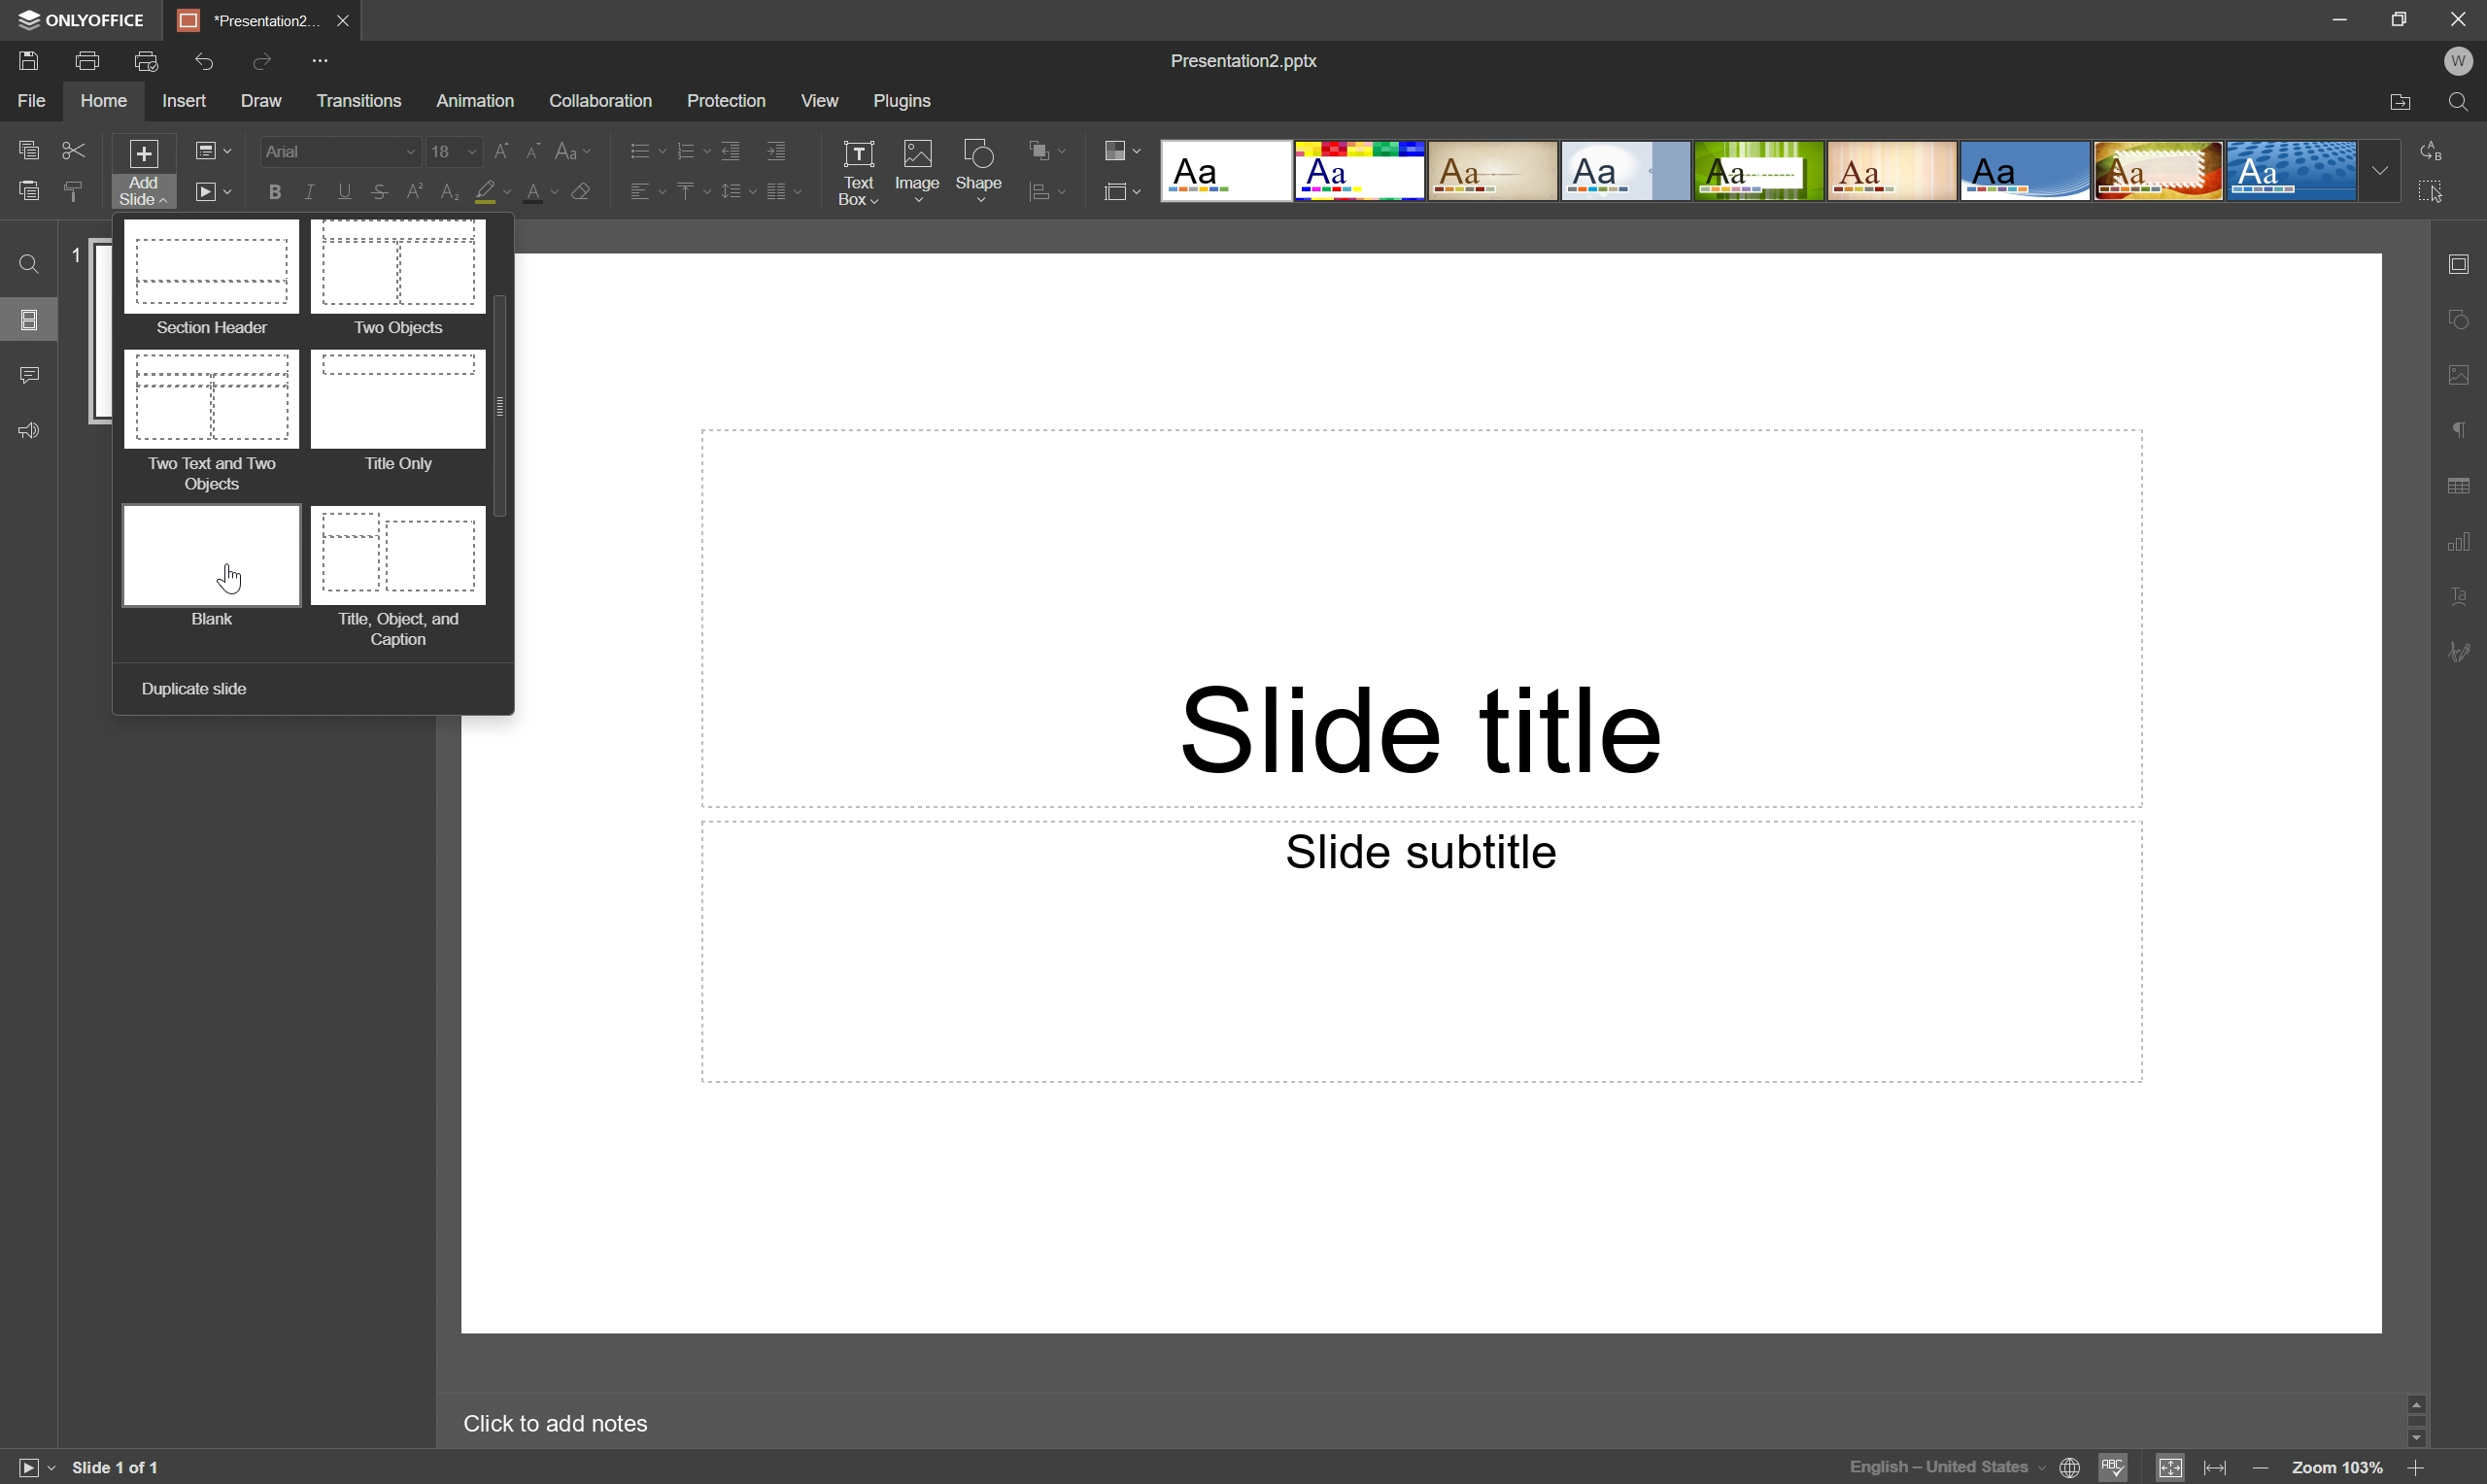 The width and height of the screenshot is (2487, 1484). Describe the element at coordinates (496, 146) in the screenshot. I see `Increment font size` at that location.